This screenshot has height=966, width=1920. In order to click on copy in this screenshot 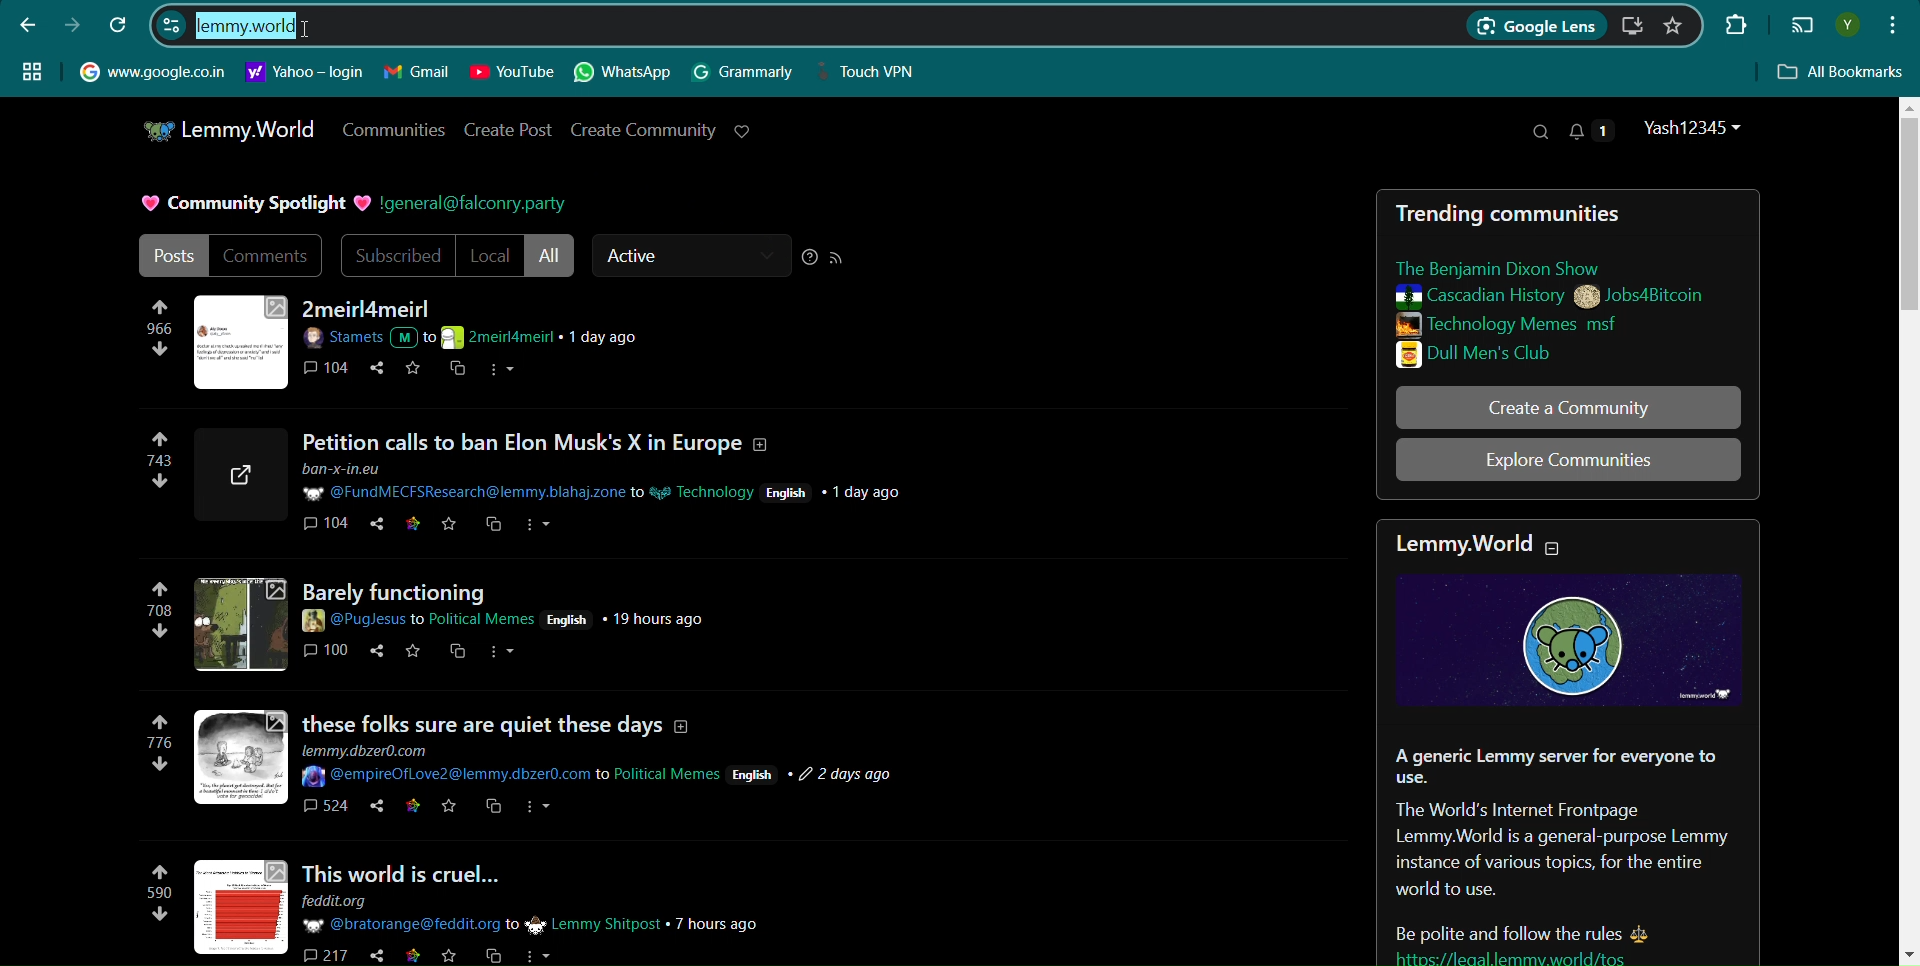, I will do `click(492, 526)`.